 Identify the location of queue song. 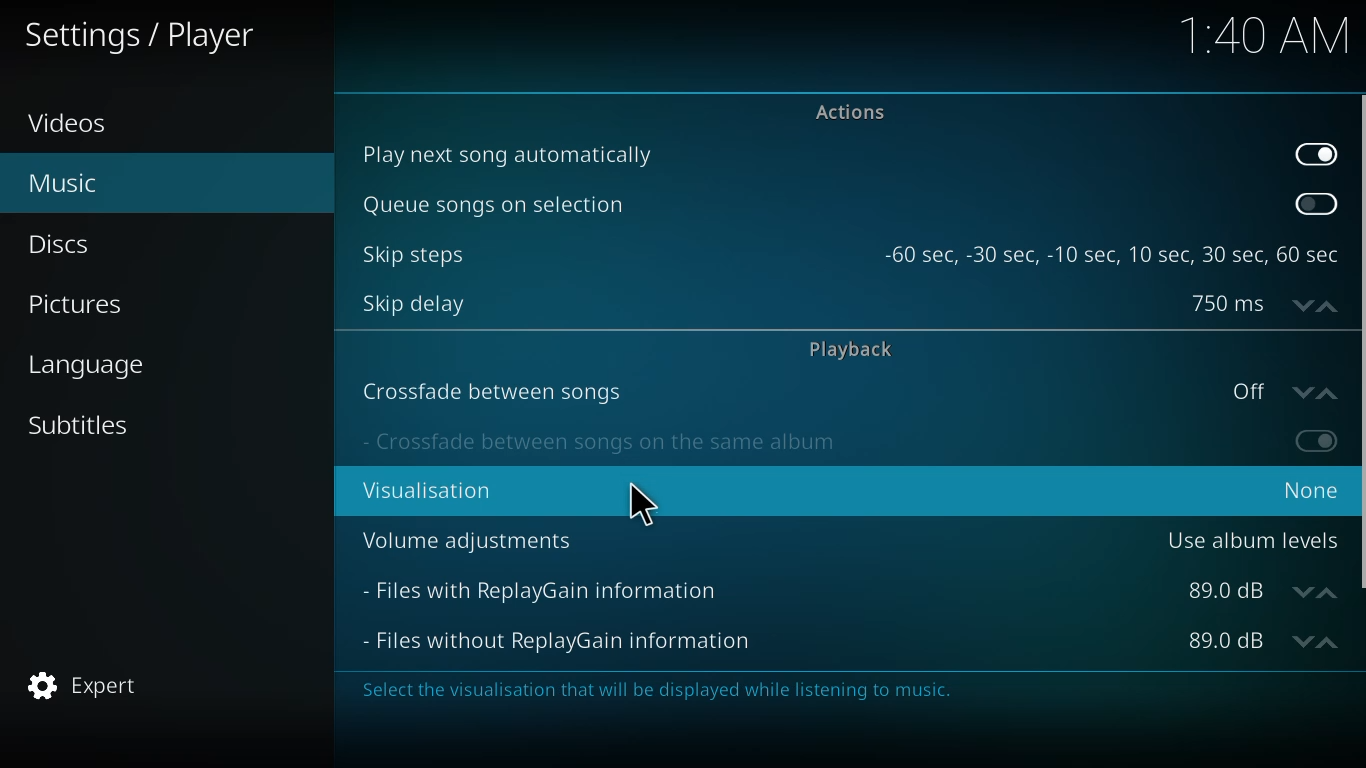
(491, 205).